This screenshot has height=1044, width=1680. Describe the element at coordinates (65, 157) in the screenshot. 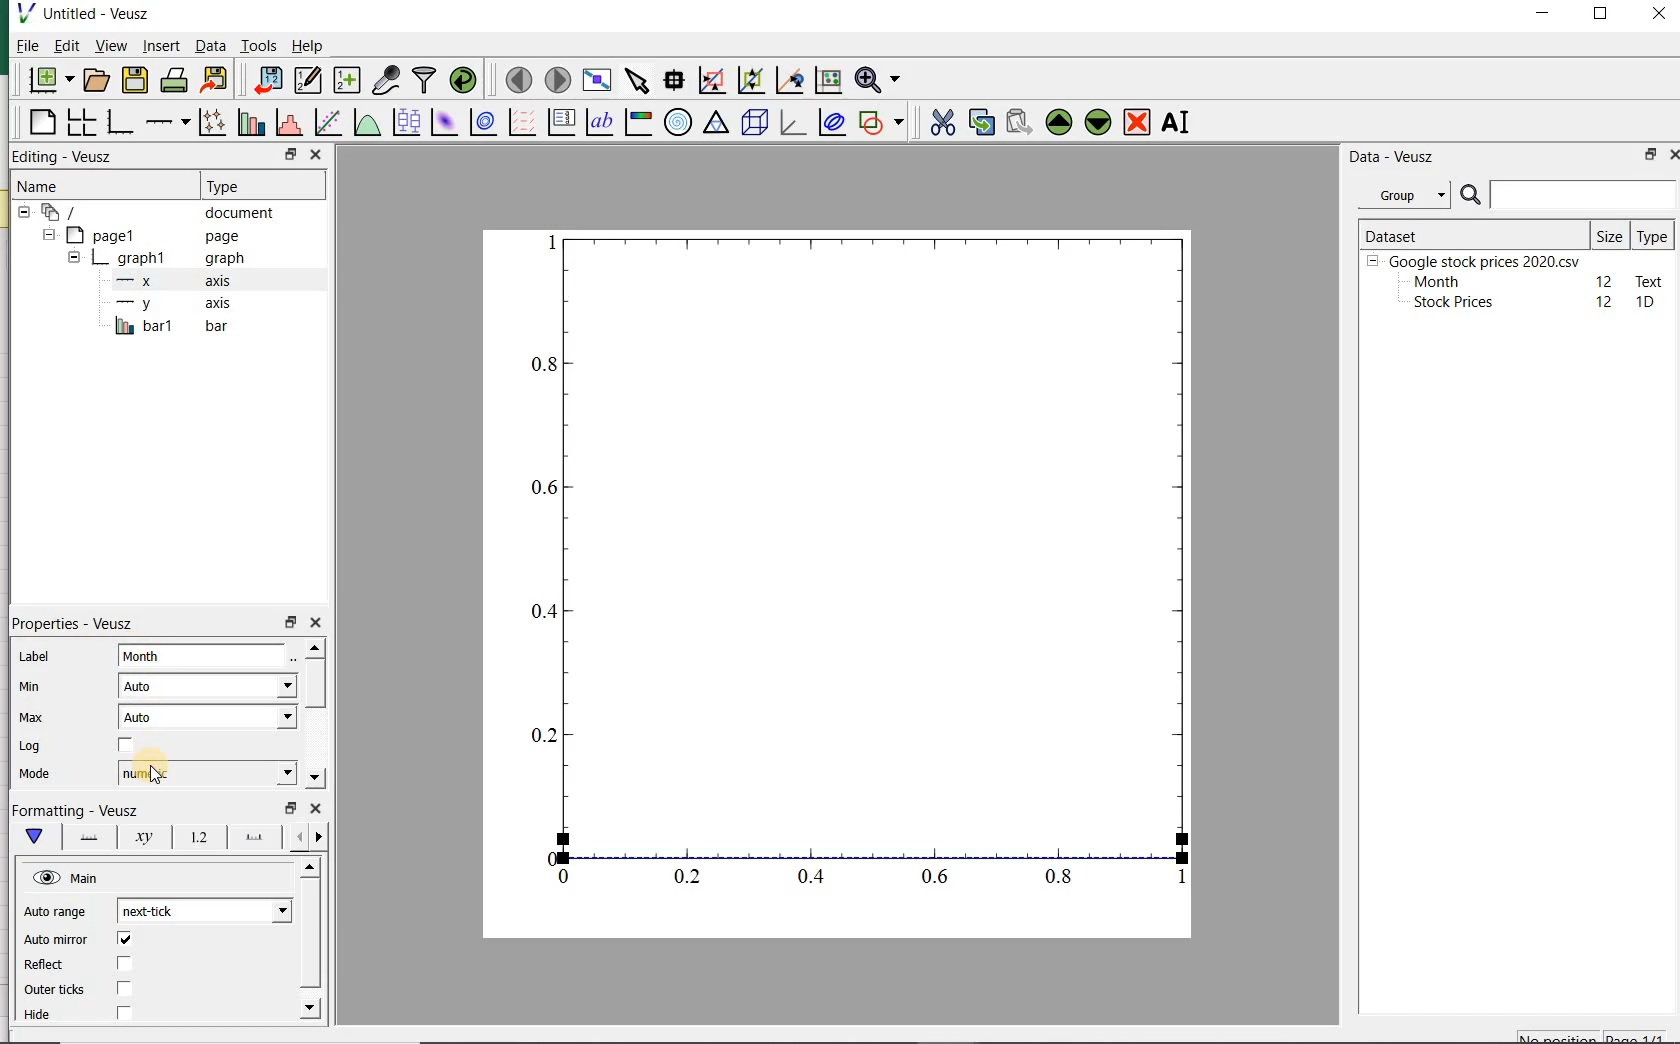

I see `Editing - Veusz` at that location.